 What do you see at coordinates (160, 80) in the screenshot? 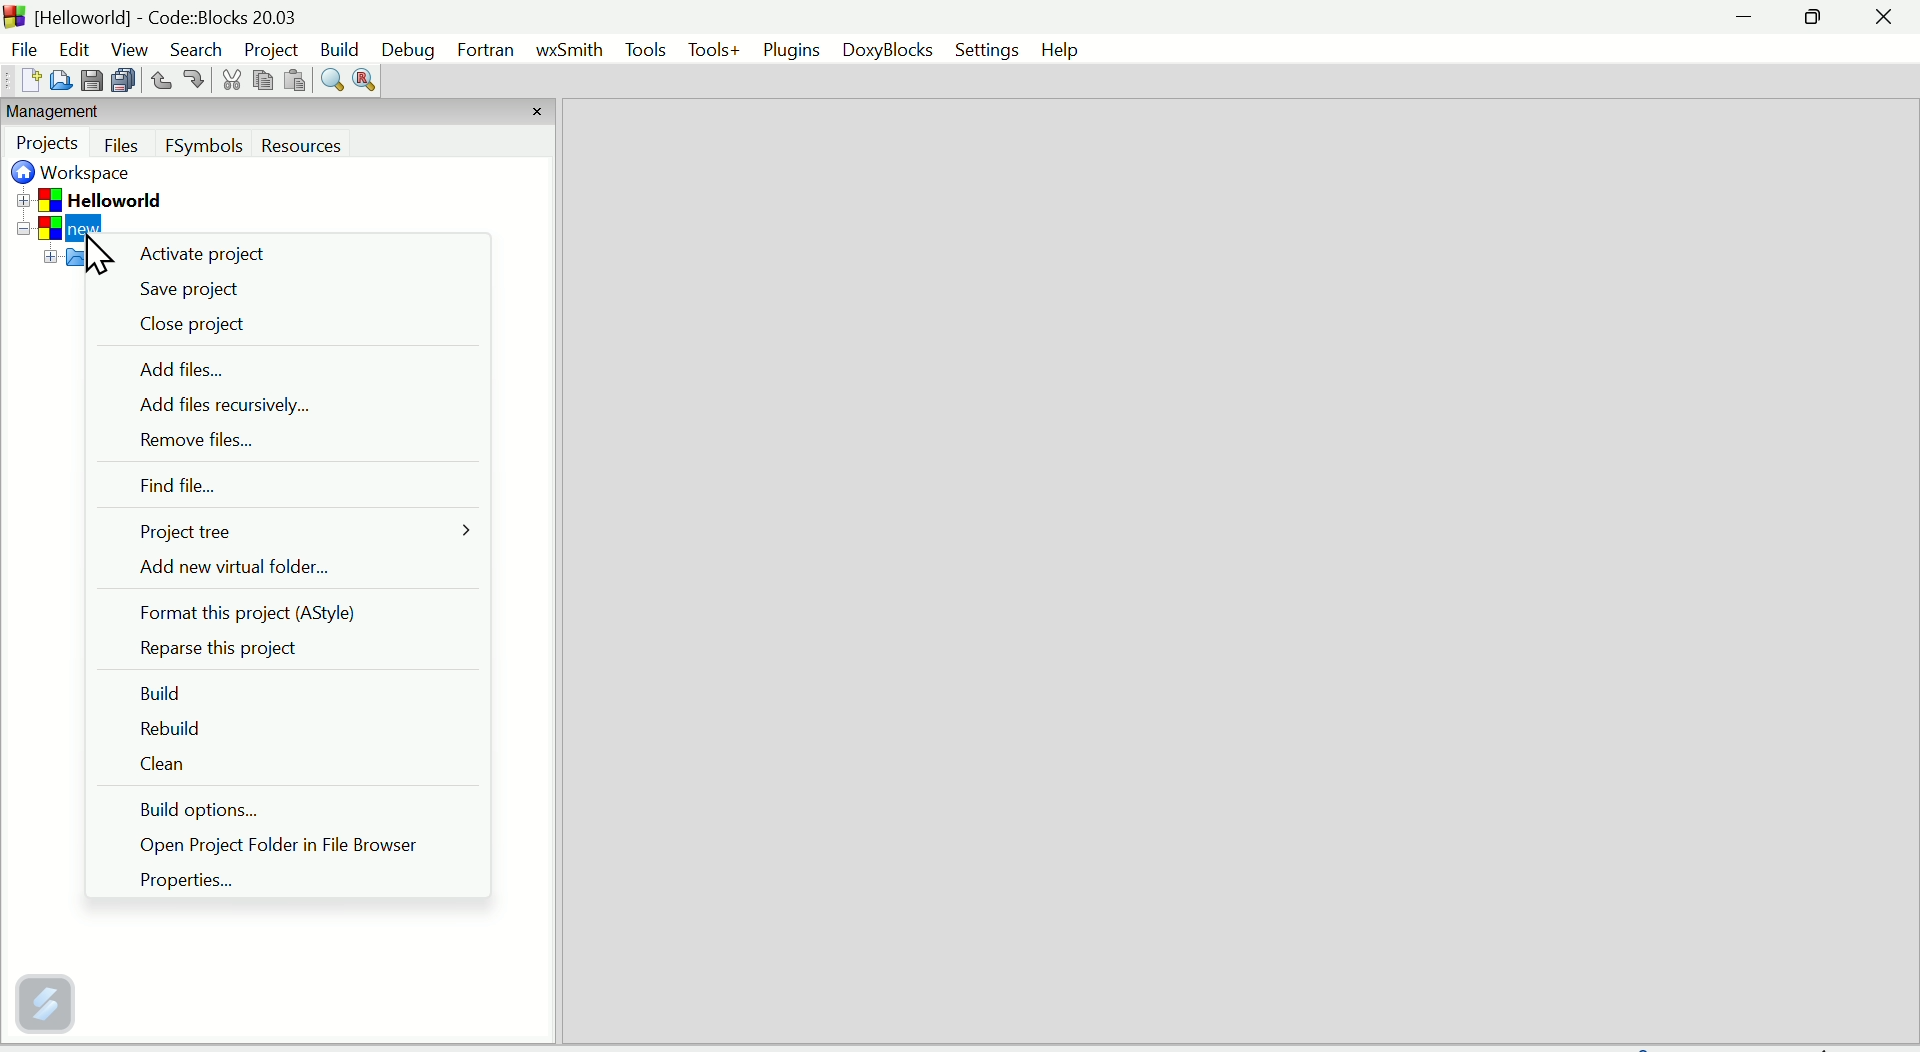
I see `` at bounding box center [160, 80].